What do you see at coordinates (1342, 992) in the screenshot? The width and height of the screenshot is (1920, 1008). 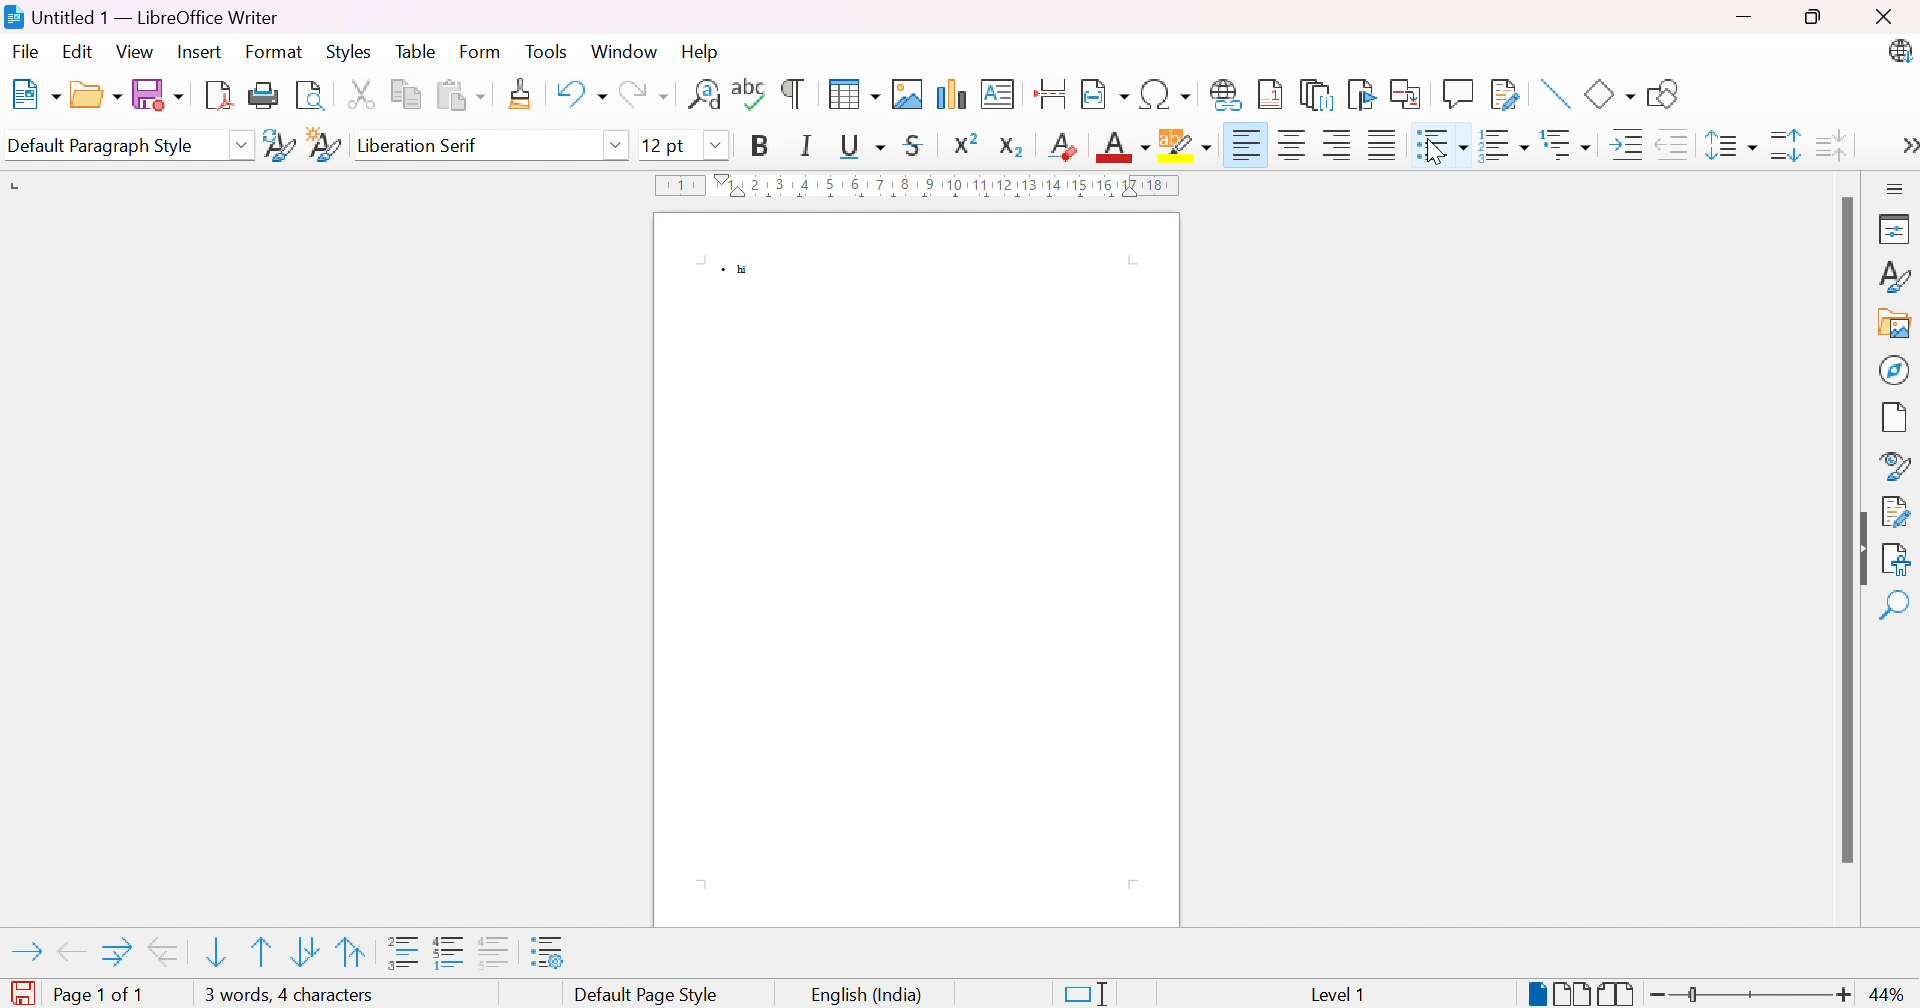 I see `level 1` at bounding box center [1342, 992].